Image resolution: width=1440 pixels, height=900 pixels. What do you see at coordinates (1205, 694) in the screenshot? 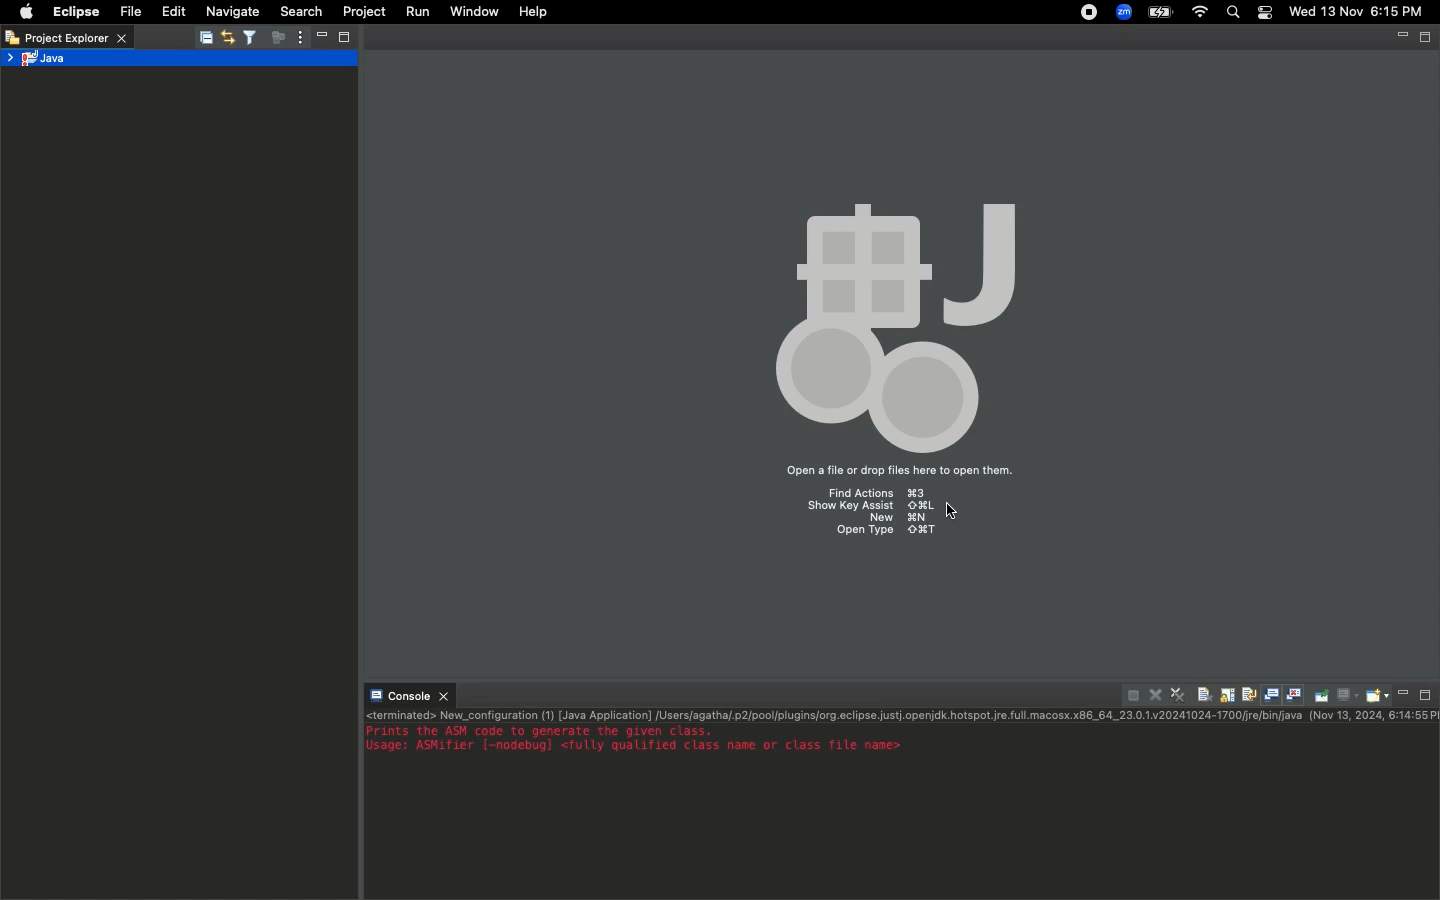
I see `Clear console` at bounding box center [1205, 694].